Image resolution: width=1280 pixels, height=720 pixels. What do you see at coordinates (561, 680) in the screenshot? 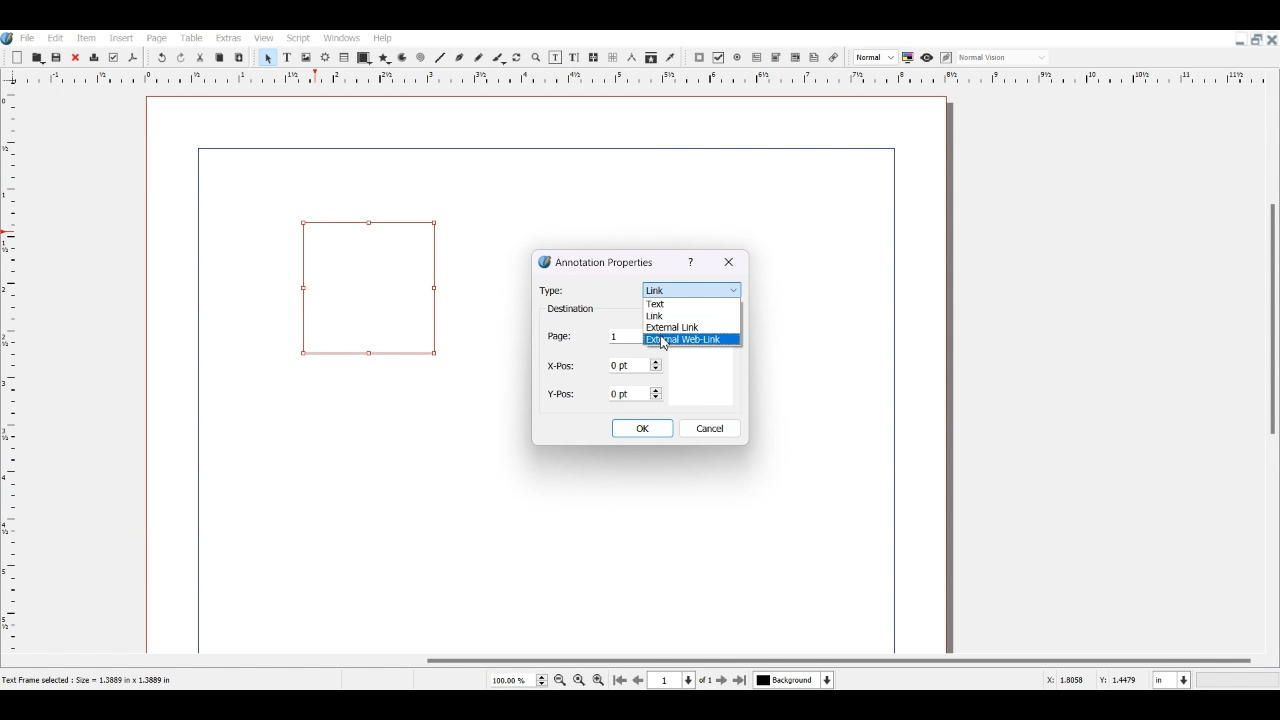
I see `Zoom out` at bounding box center [561, 680].